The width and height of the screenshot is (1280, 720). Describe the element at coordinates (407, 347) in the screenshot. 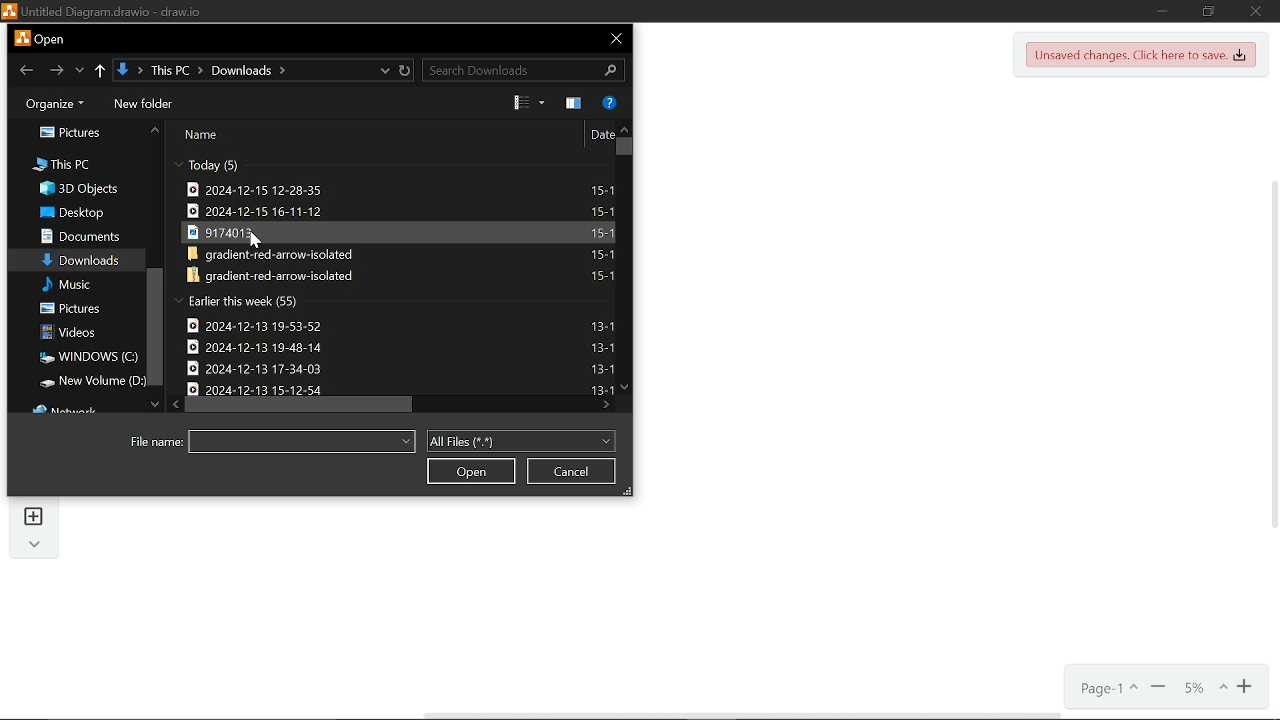

I see `file titled "2024-12-13 19-43-14"` at that location.